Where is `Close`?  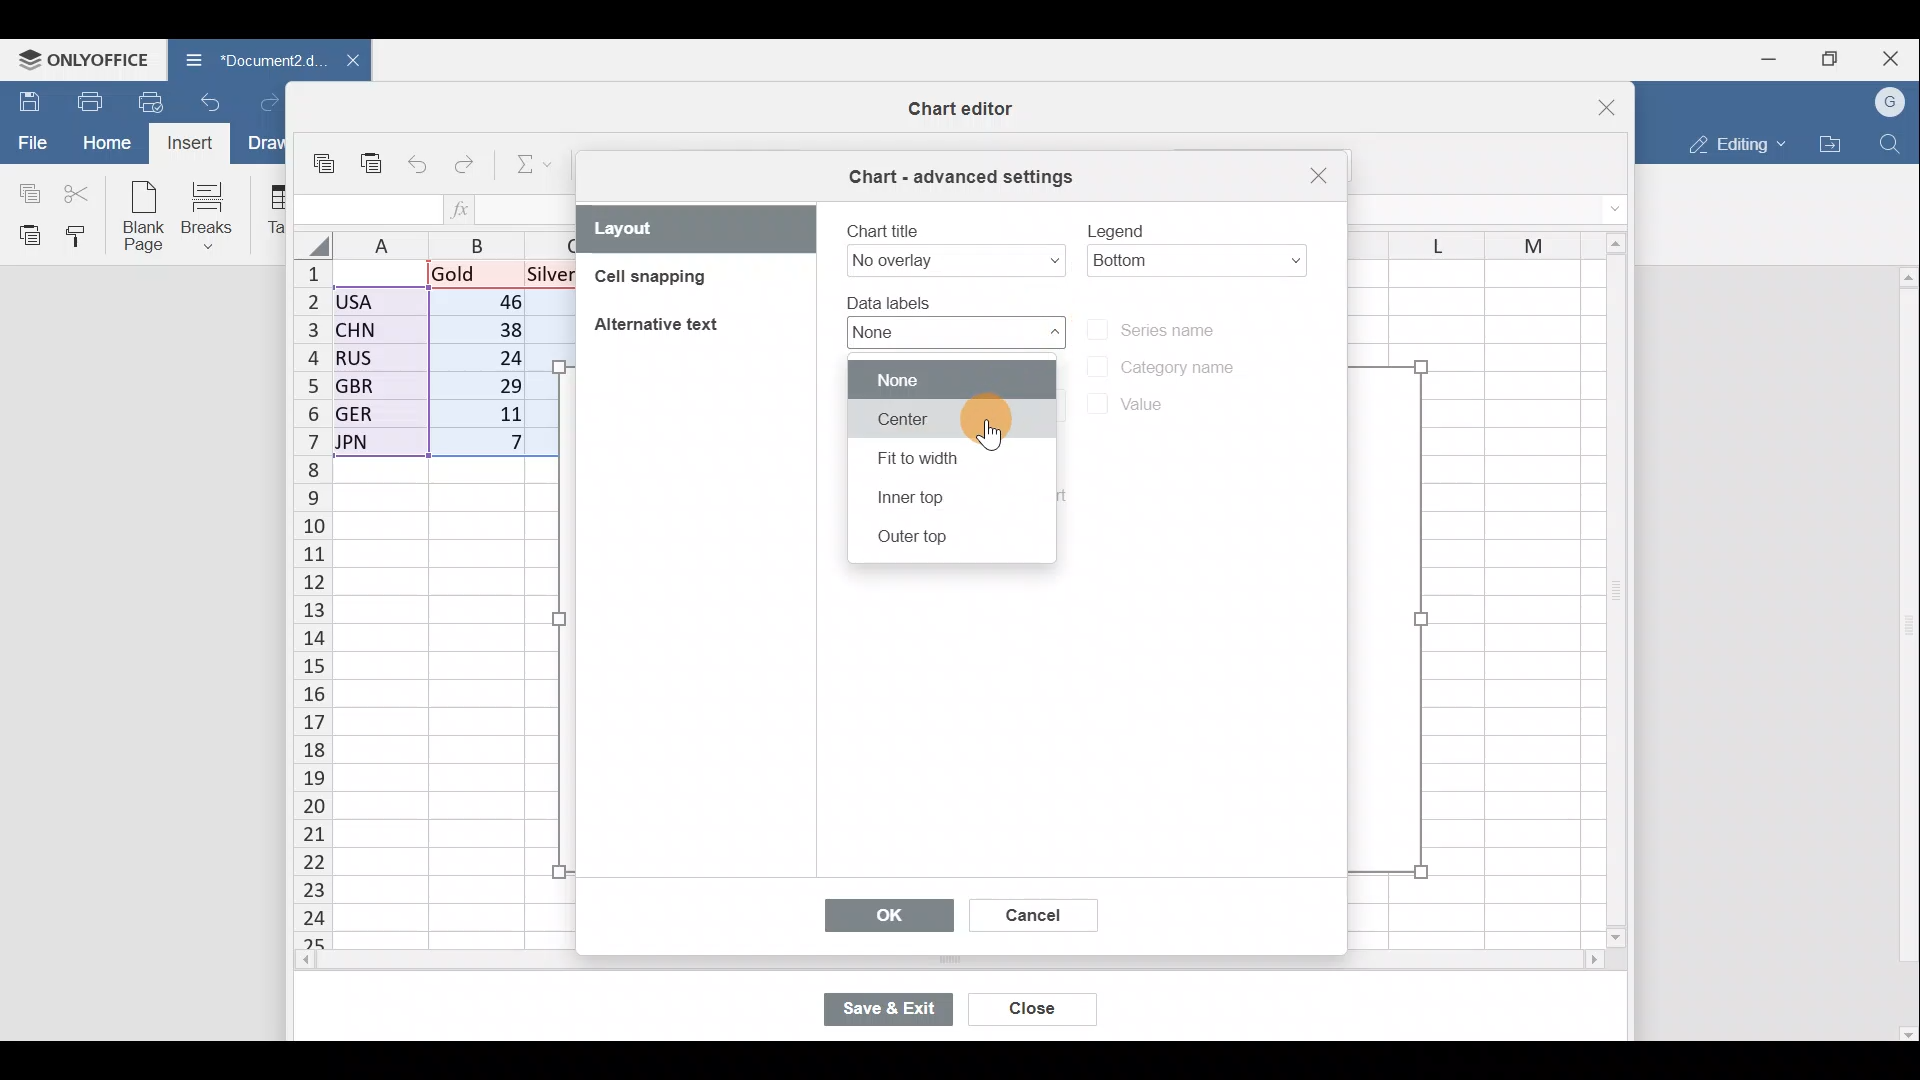 Close is located at coordinates (1588, 111).